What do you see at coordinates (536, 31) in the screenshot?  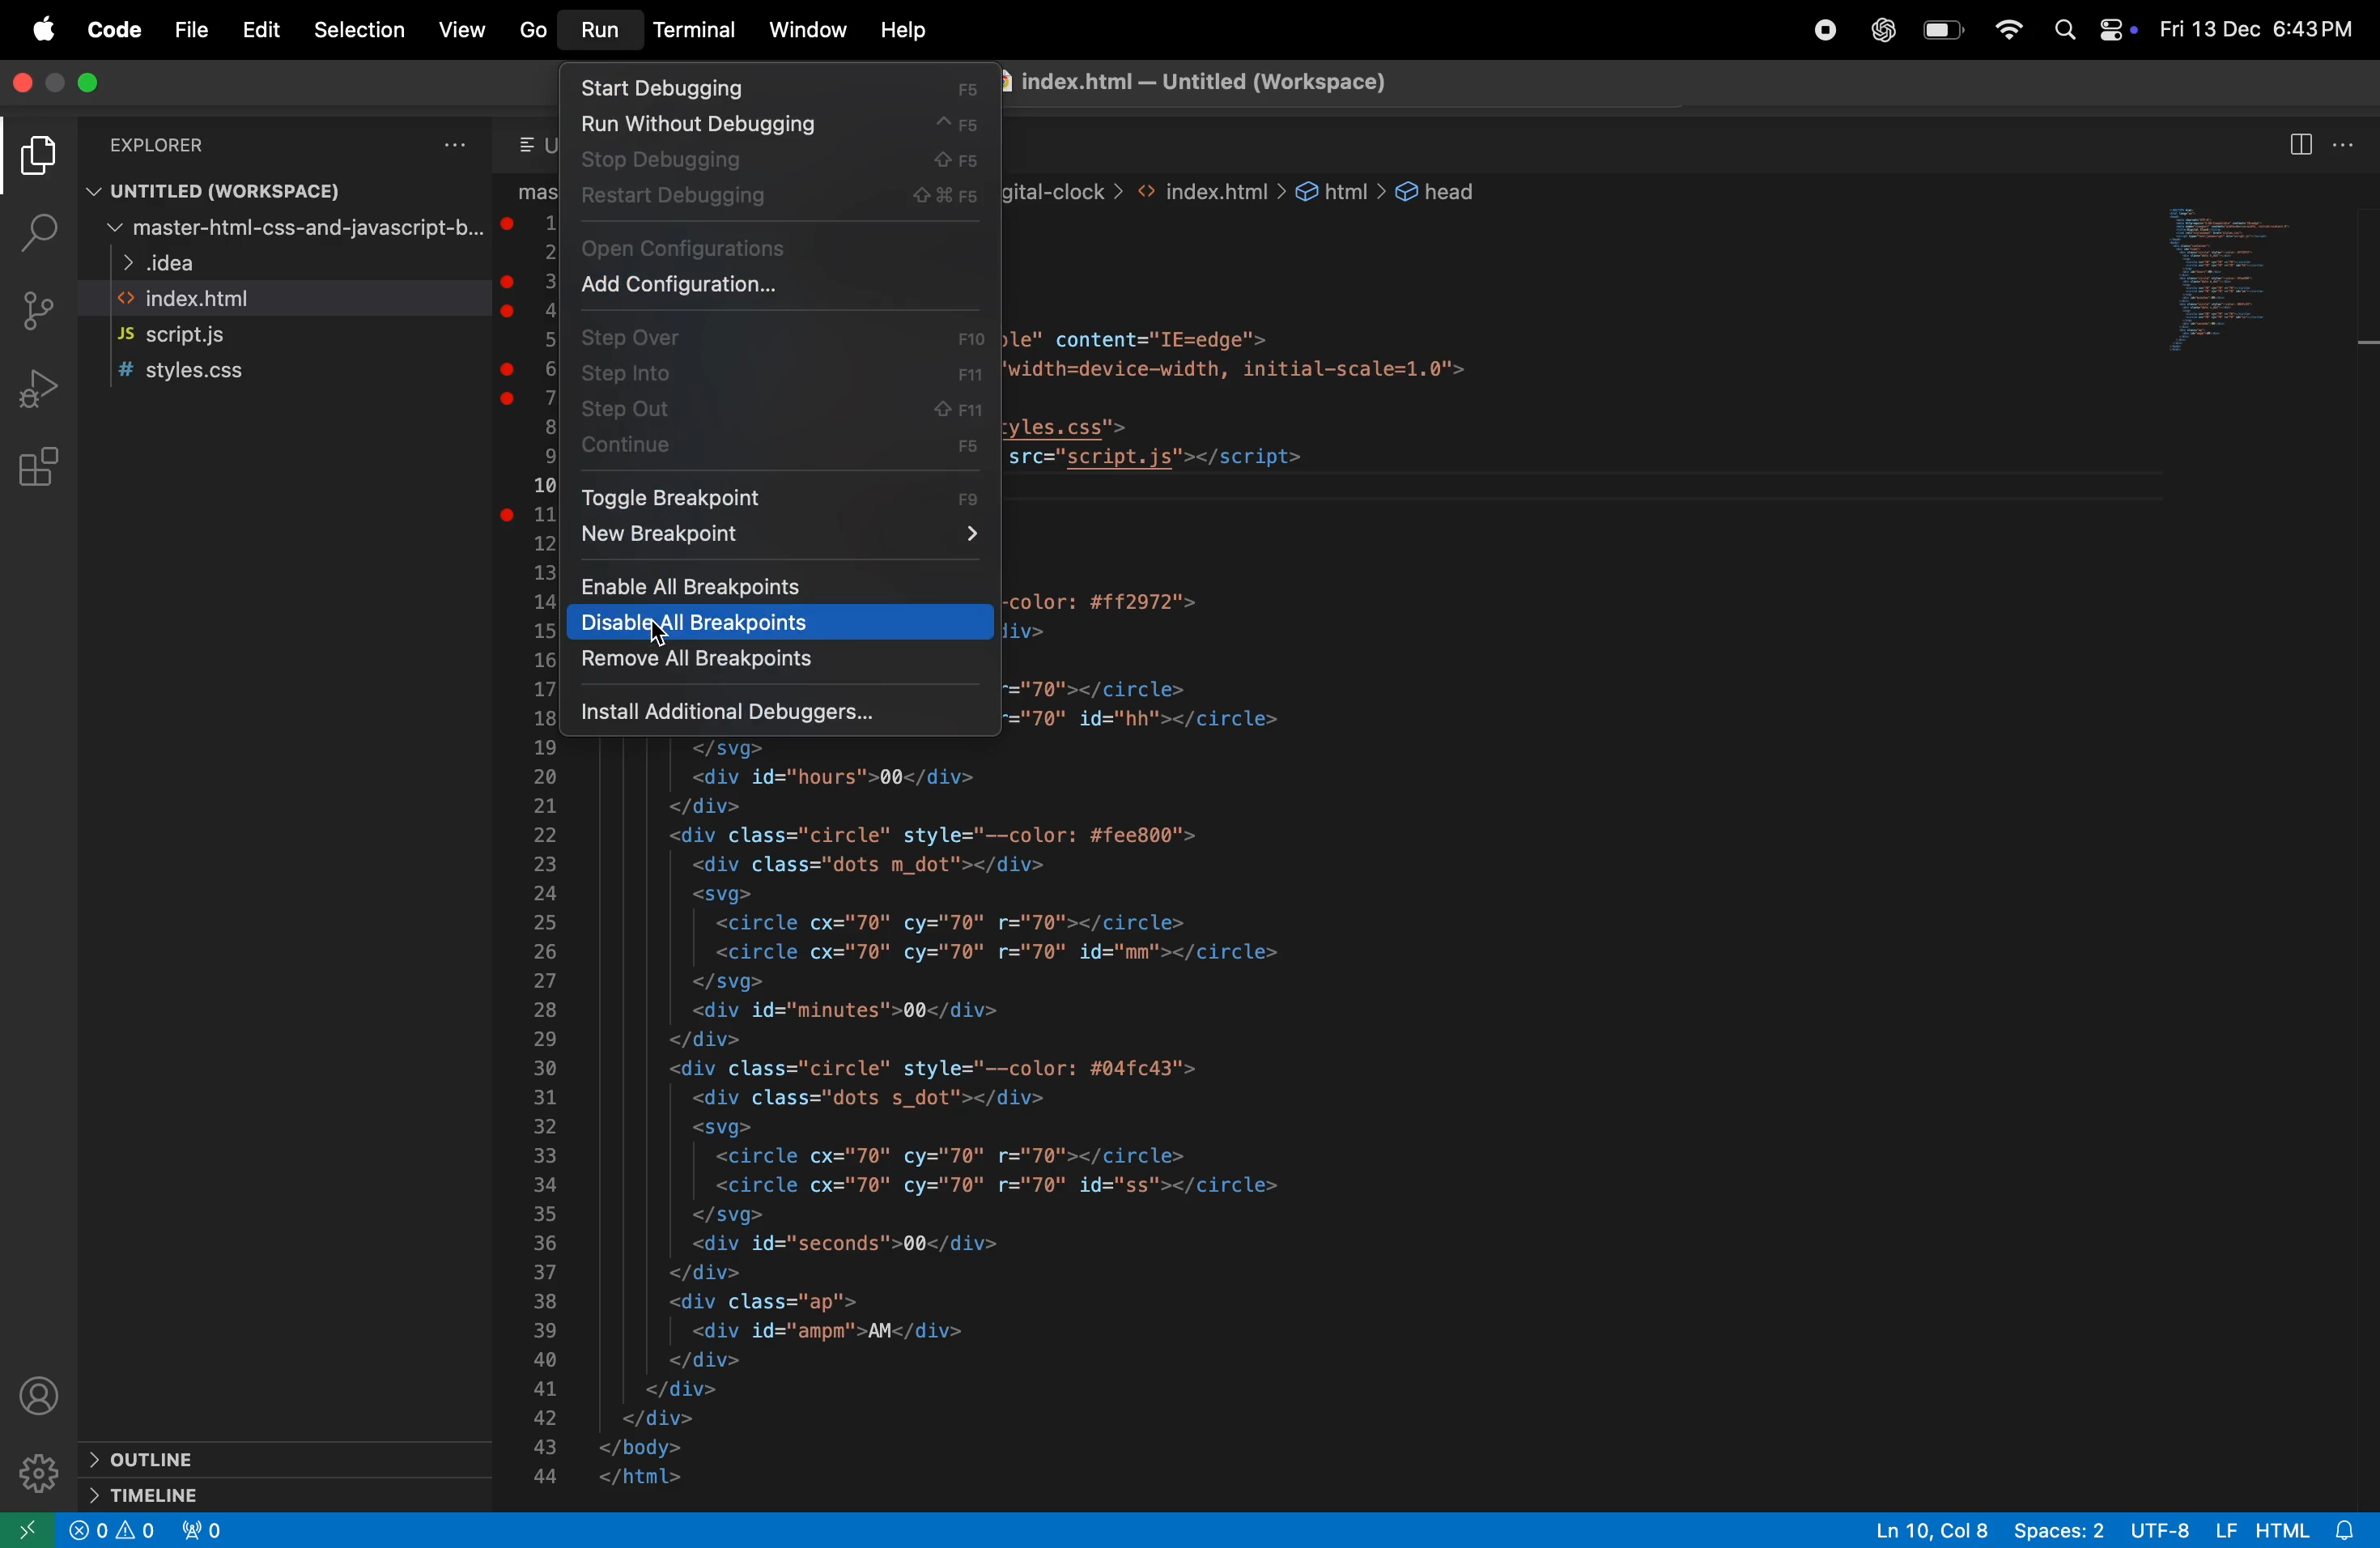 I see `Go` at bounding box center [536, 31].